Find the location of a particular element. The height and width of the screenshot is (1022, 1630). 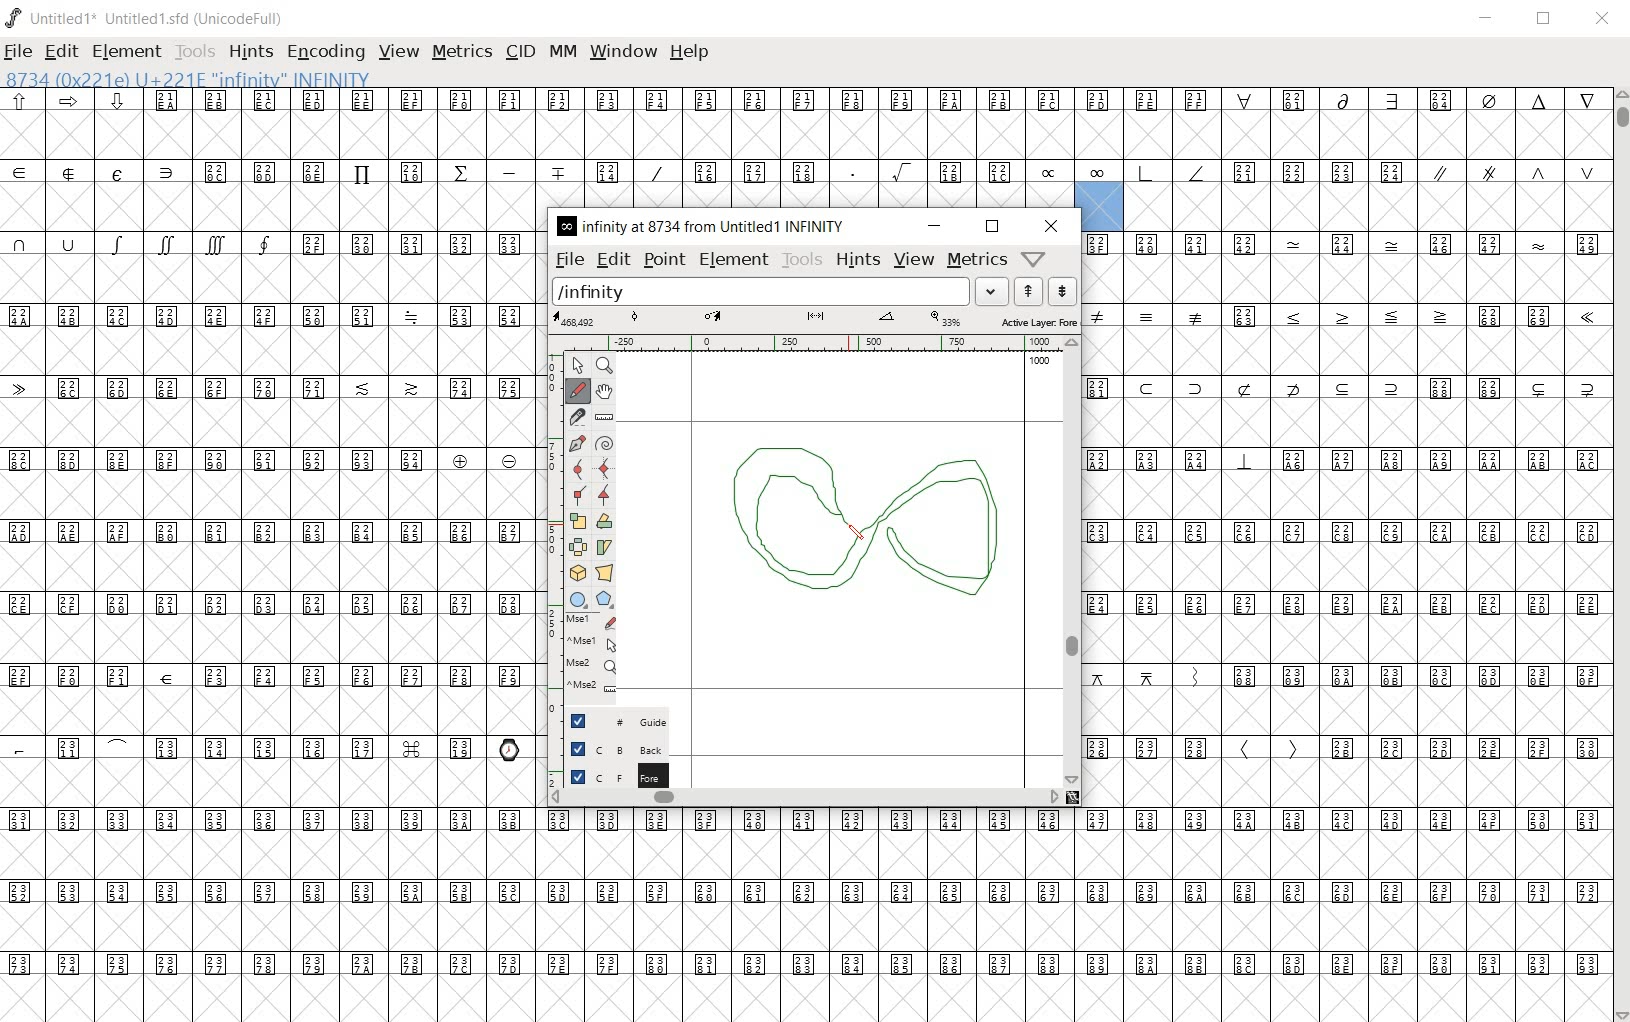

perform a perspective transformation on the selection is located at coordinates (605, 572).